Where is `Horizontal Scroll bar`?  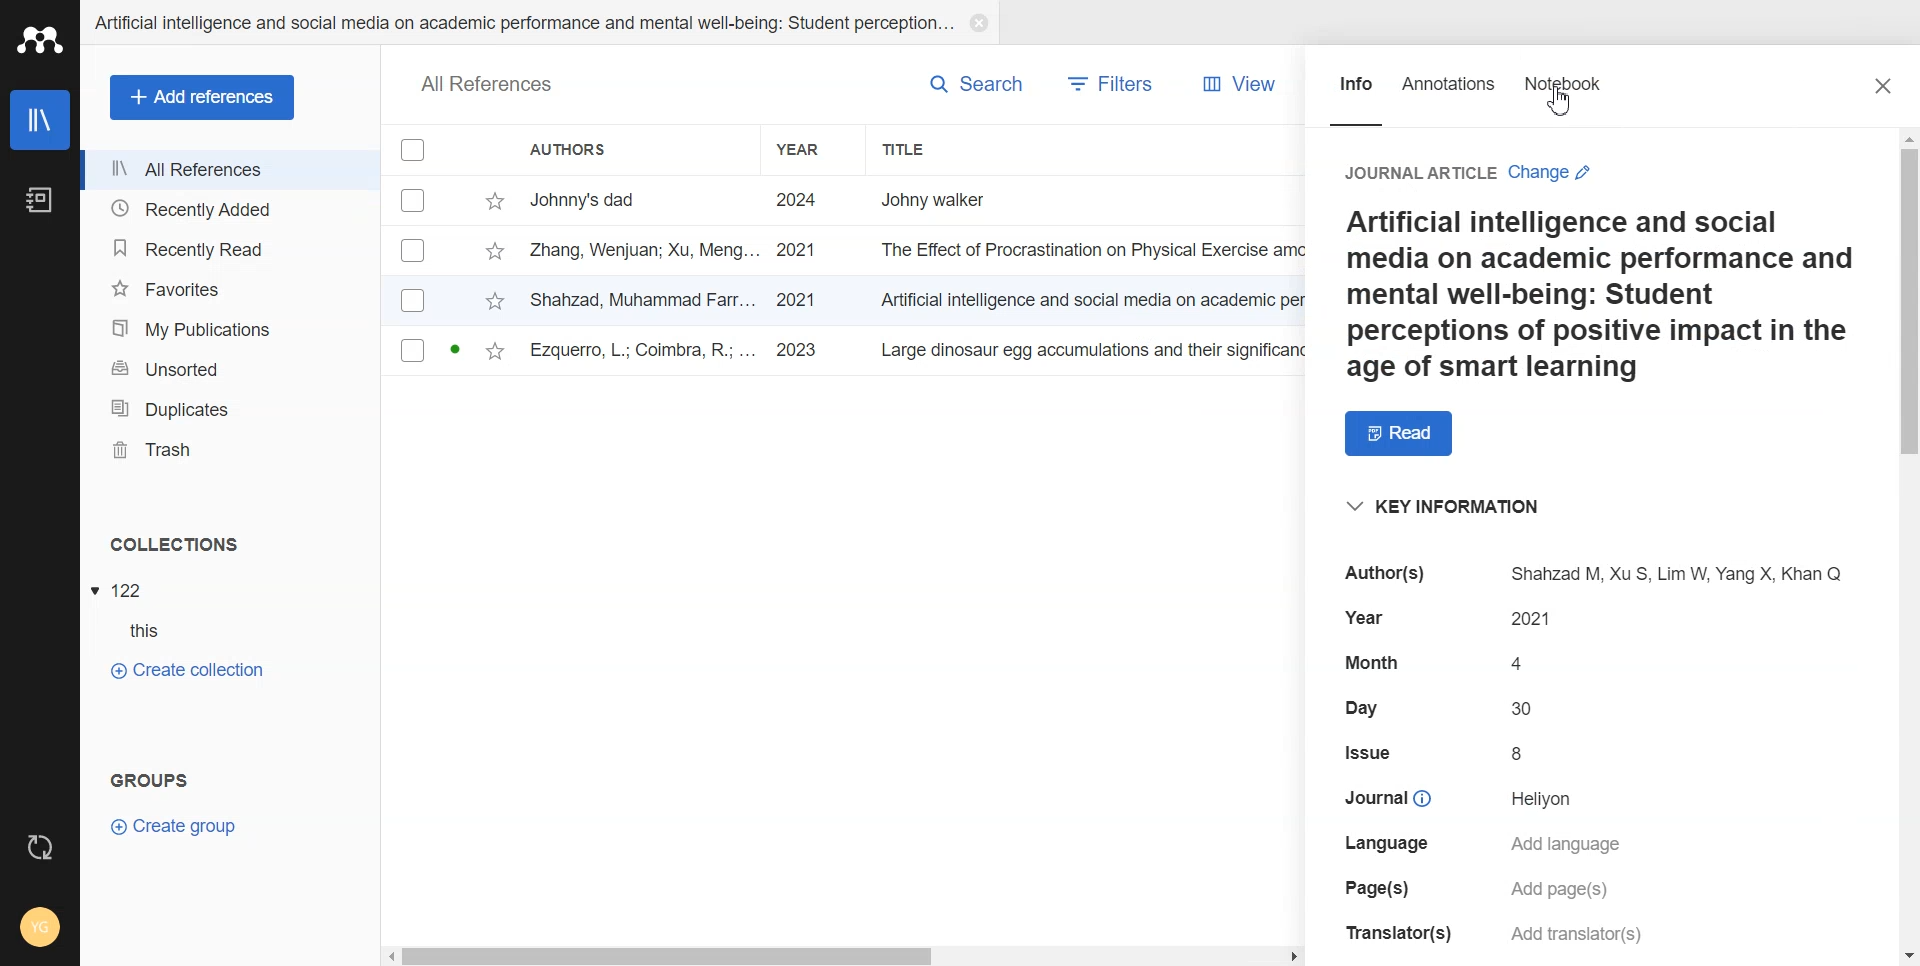 Horizontal Scroll bar is located at coordinates (845, 954).